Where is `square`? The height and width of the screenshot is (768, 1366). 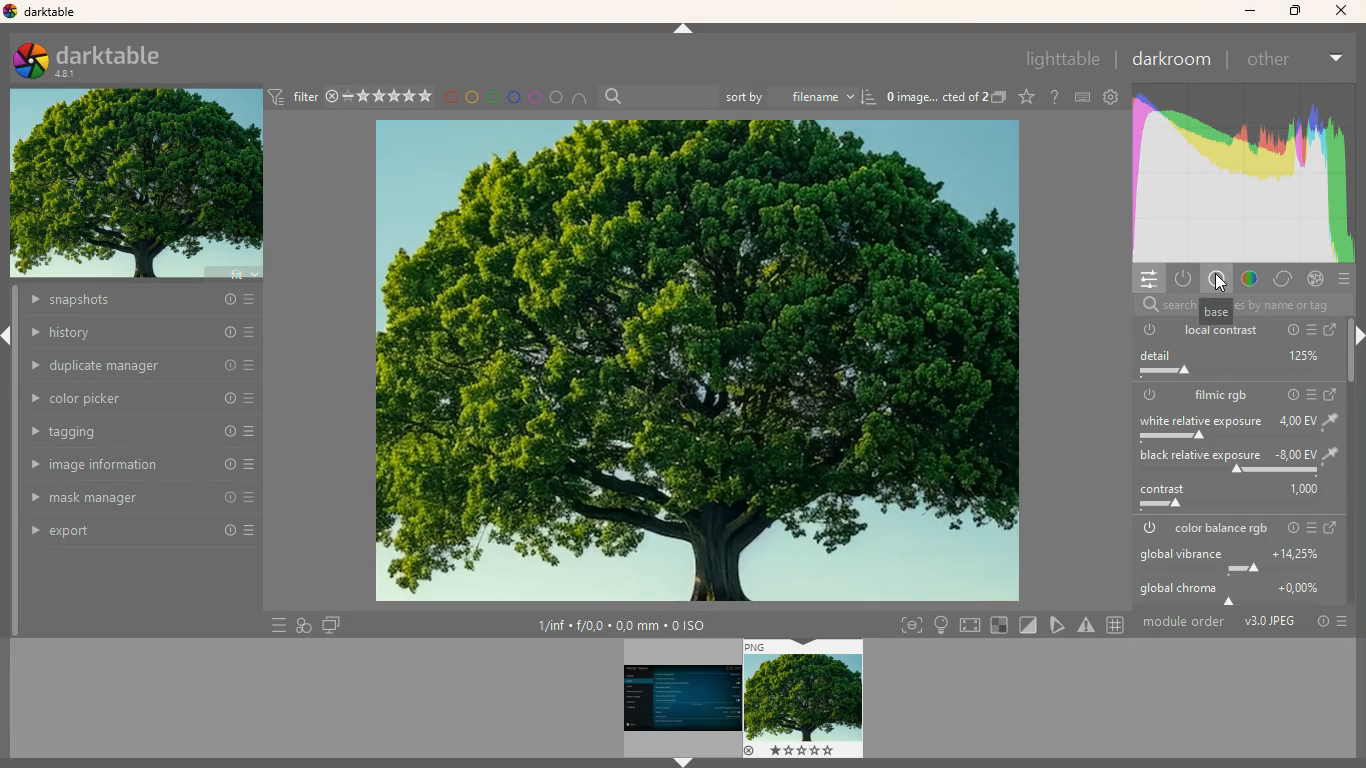 square is located at coordinates (999, 624).